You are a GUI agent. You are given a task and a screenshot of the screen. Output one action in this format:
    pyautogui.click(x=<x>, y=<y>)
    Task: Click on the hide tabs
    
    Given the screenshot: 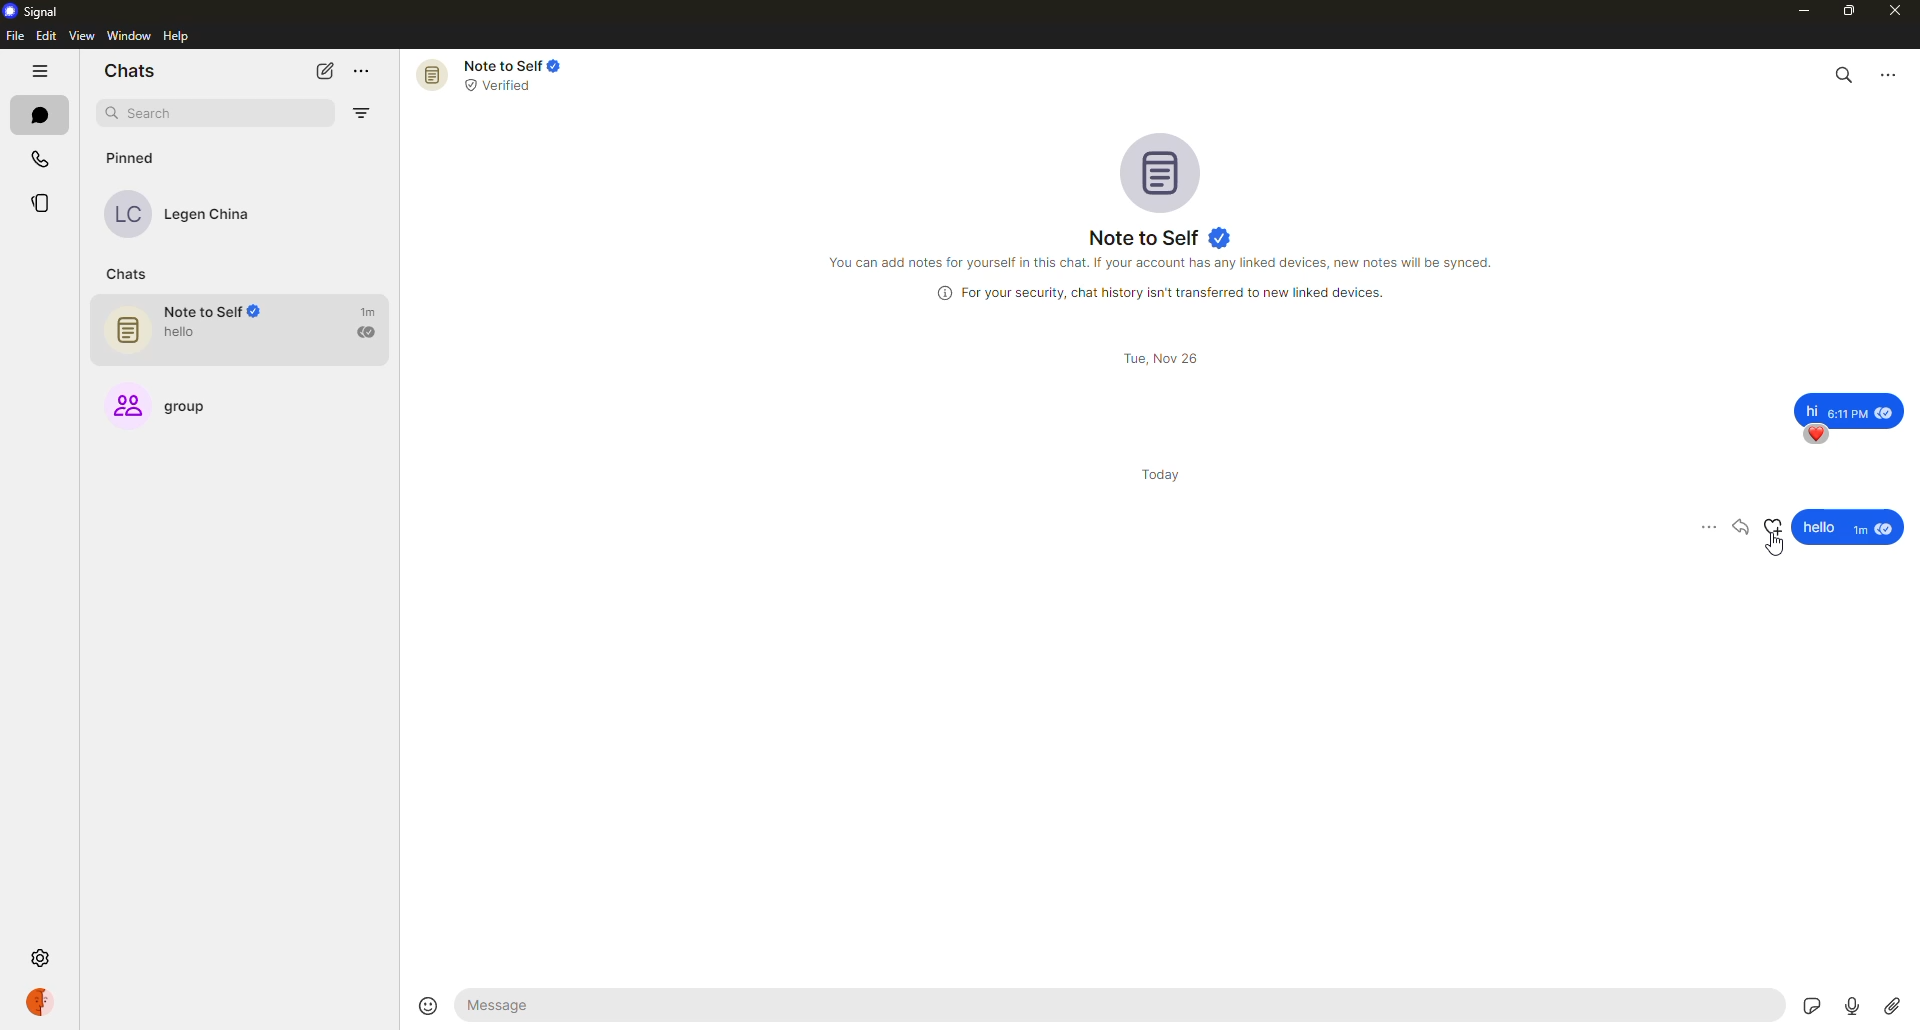 What is the action you would take?
    pyautogui.click(x=40, y=72)
    